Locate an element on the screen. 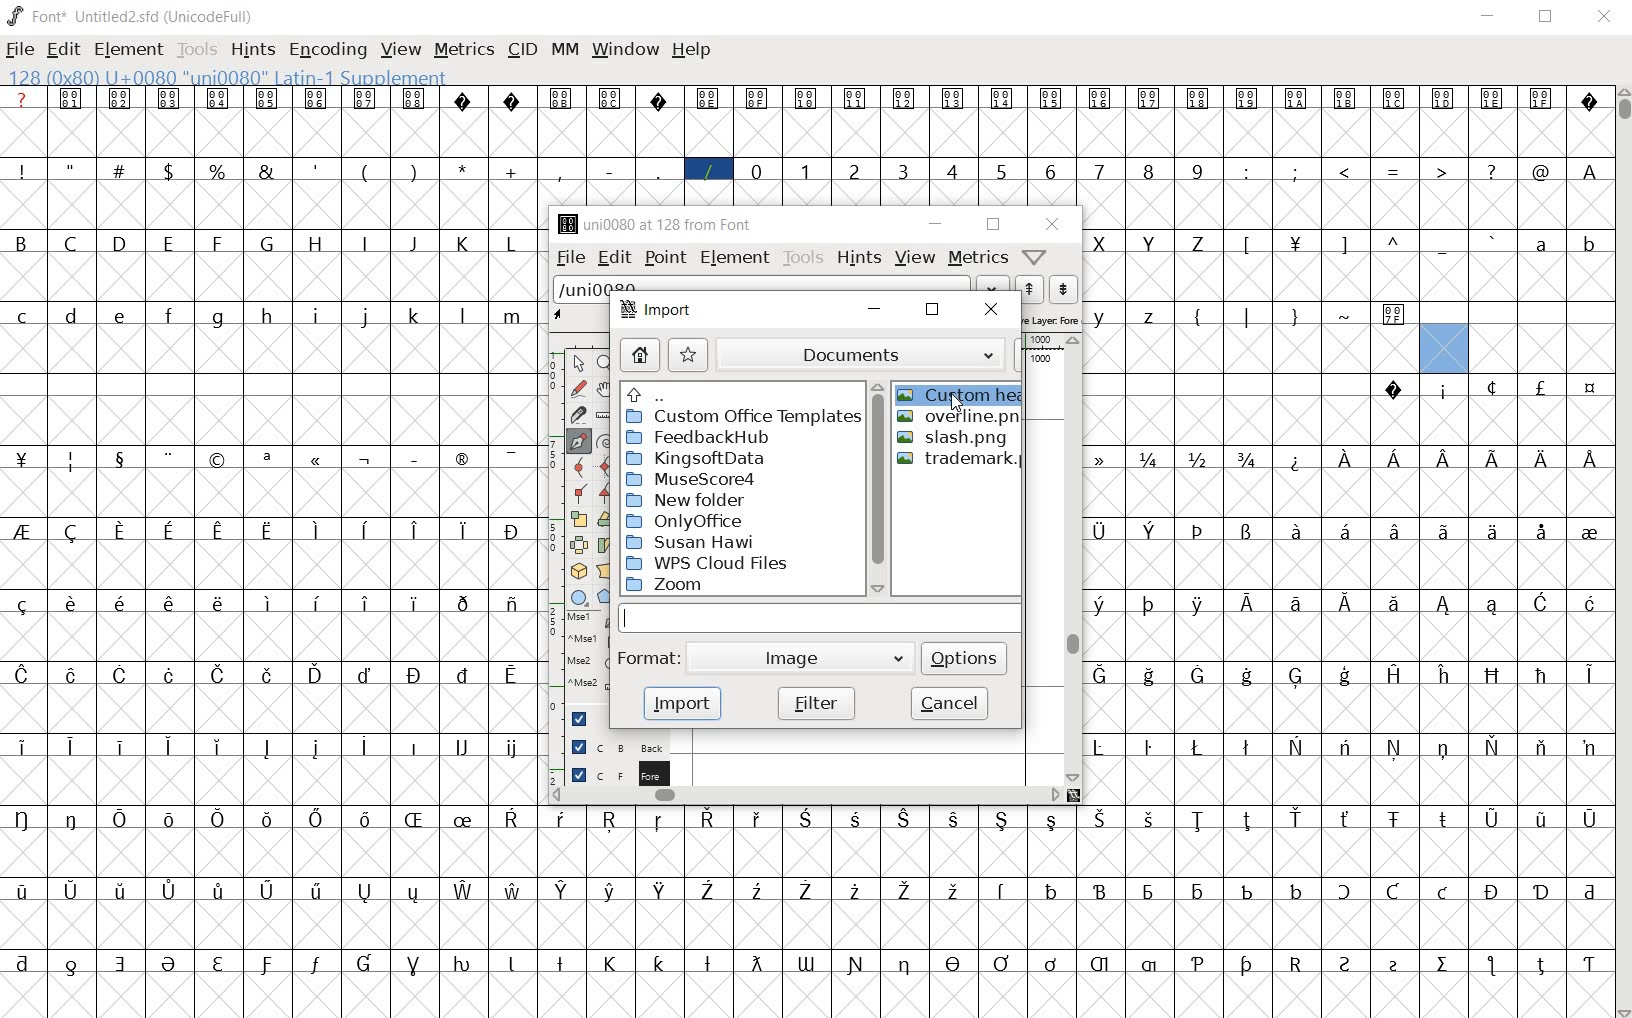 Image resolution: width=1632 pixels, height=1018 pixels. glyph is located at coordinates (1444, 531).